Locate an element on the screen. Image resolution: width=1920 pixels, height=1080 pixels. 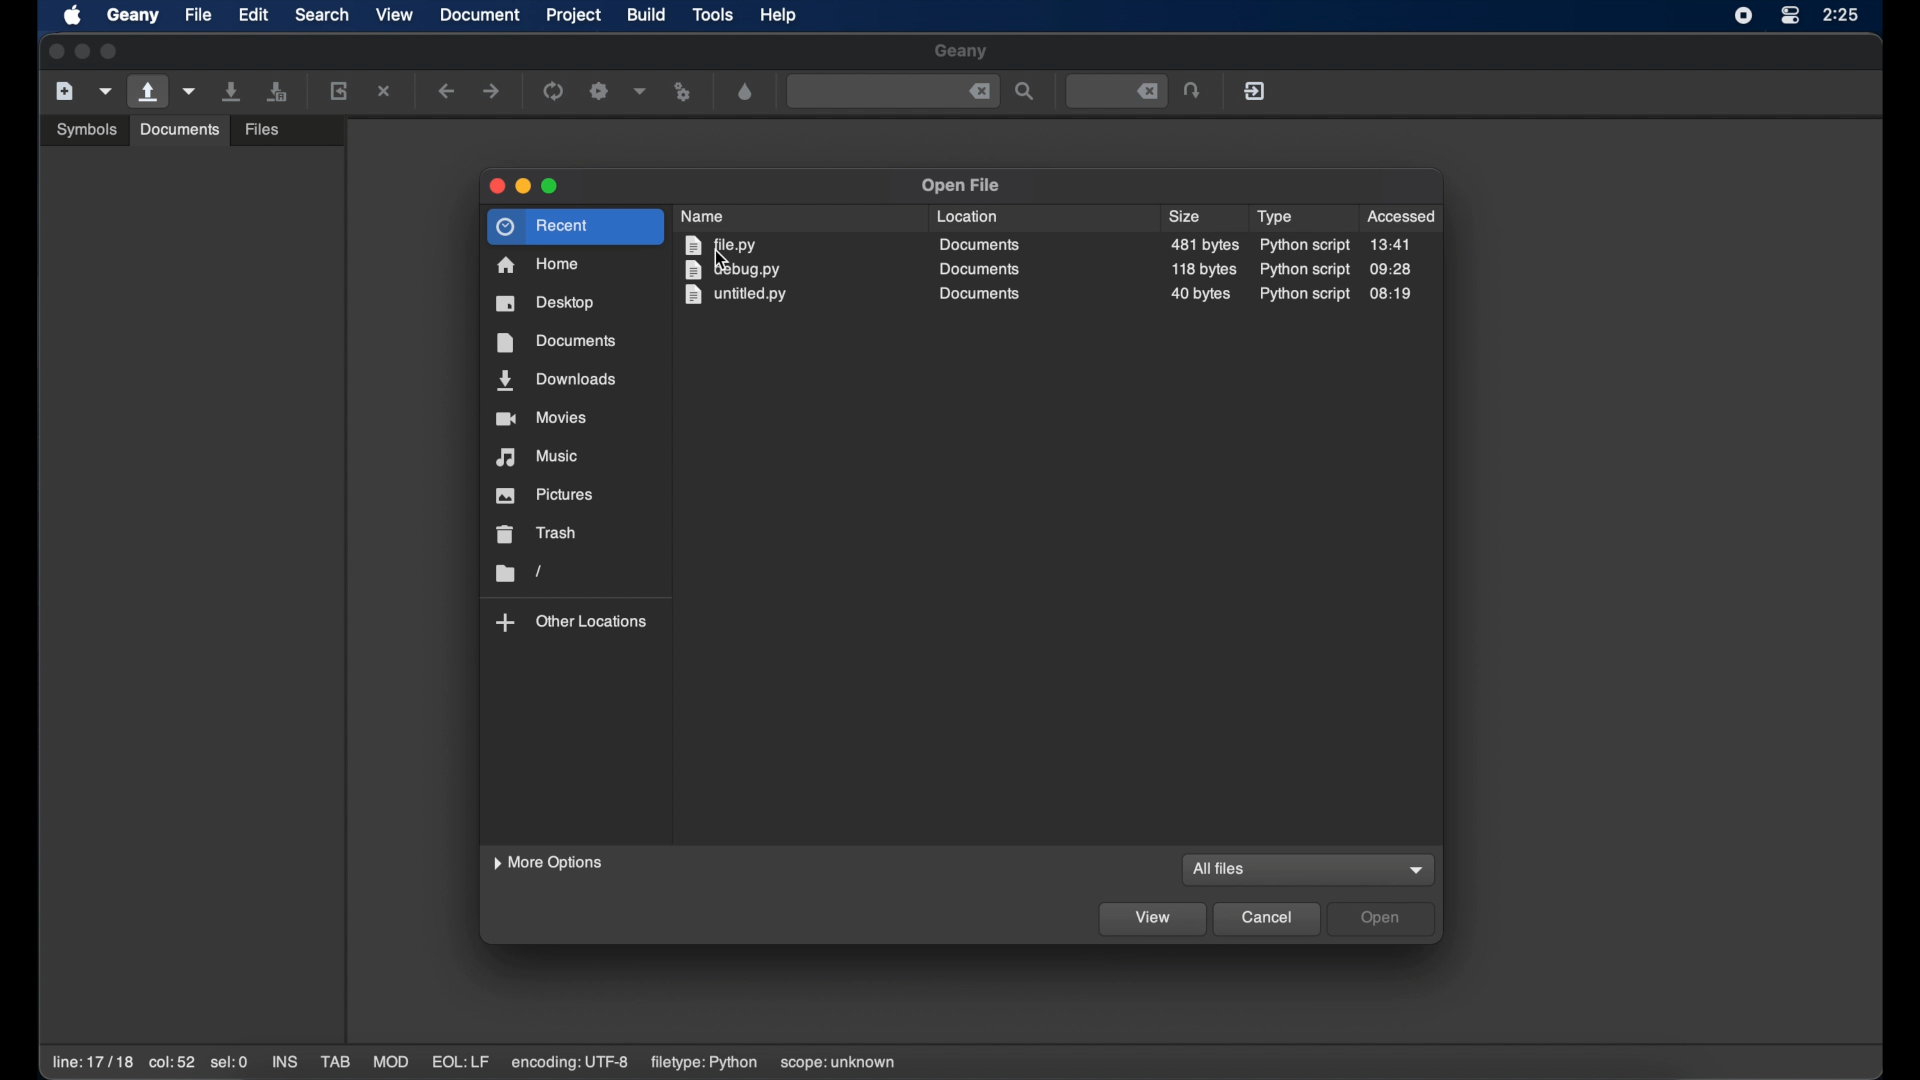
geany is located at coordinates (960, 51).